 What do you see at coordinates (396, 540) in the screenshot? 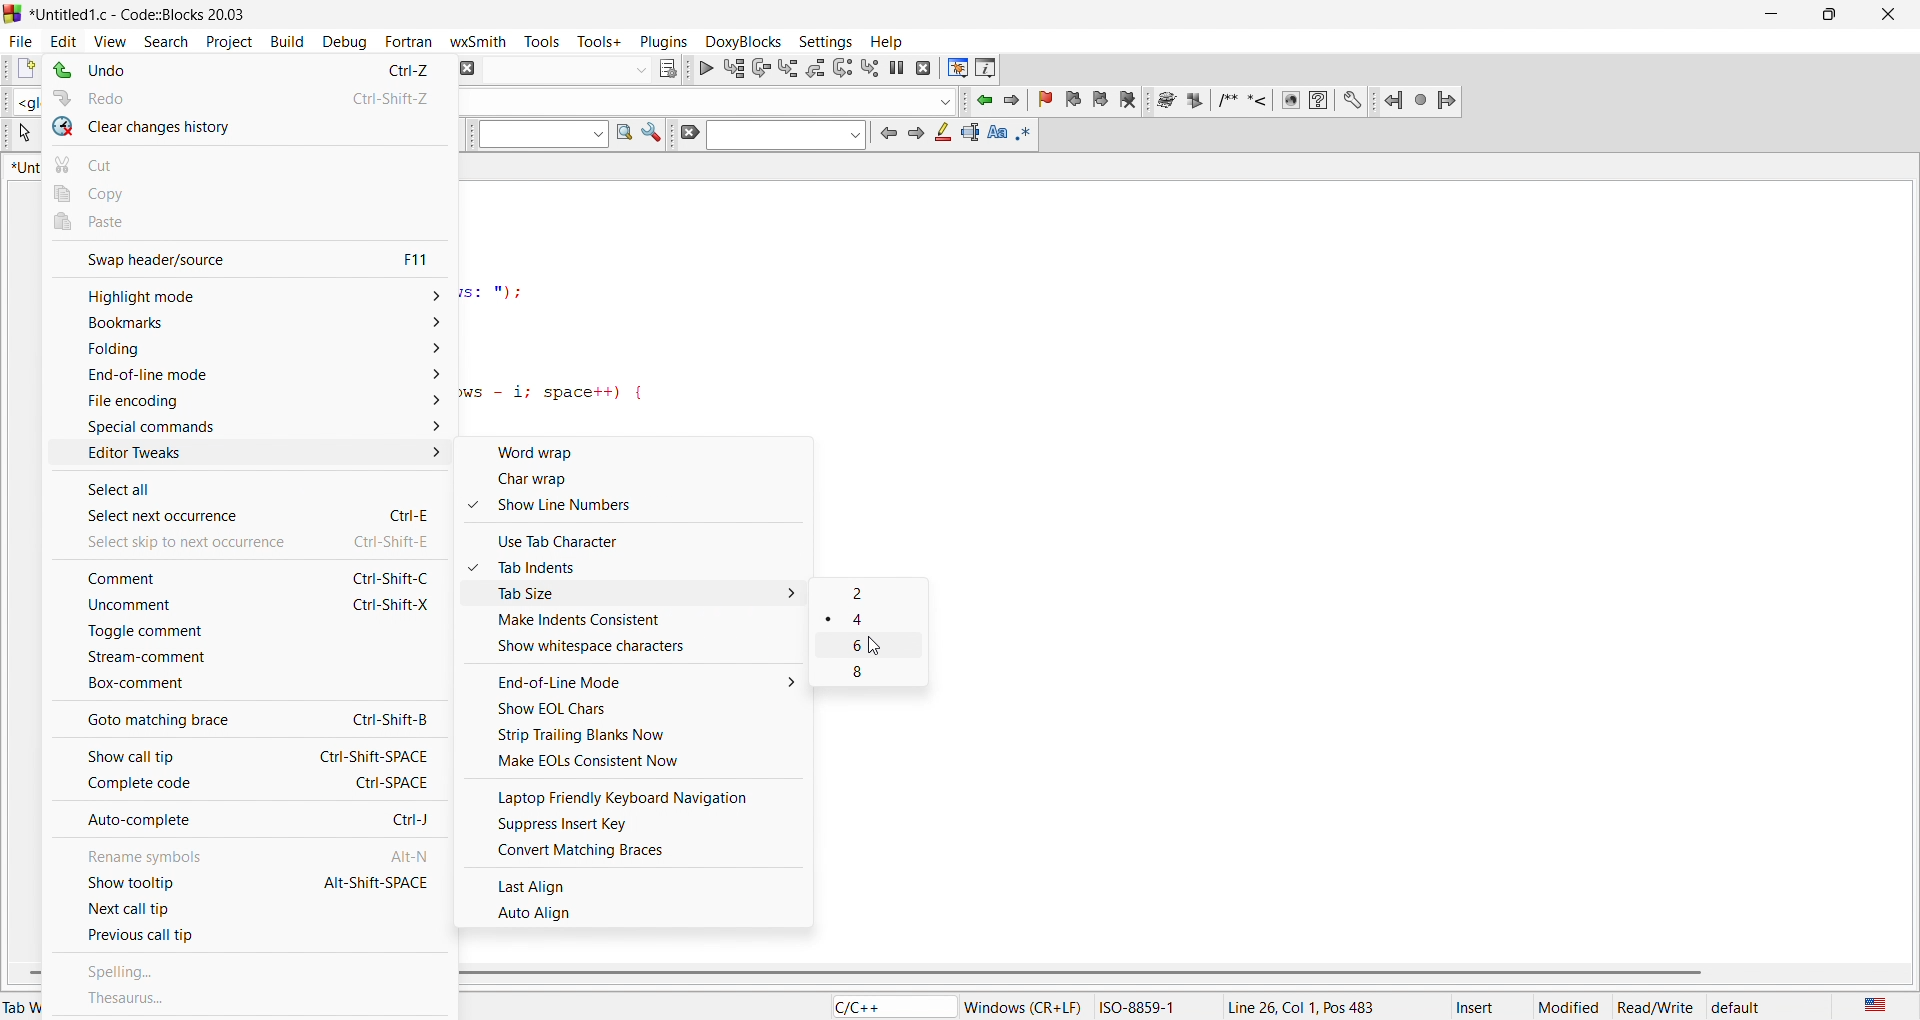
I see `Ctrl-Shift-e` at bounding box center [396, 540].